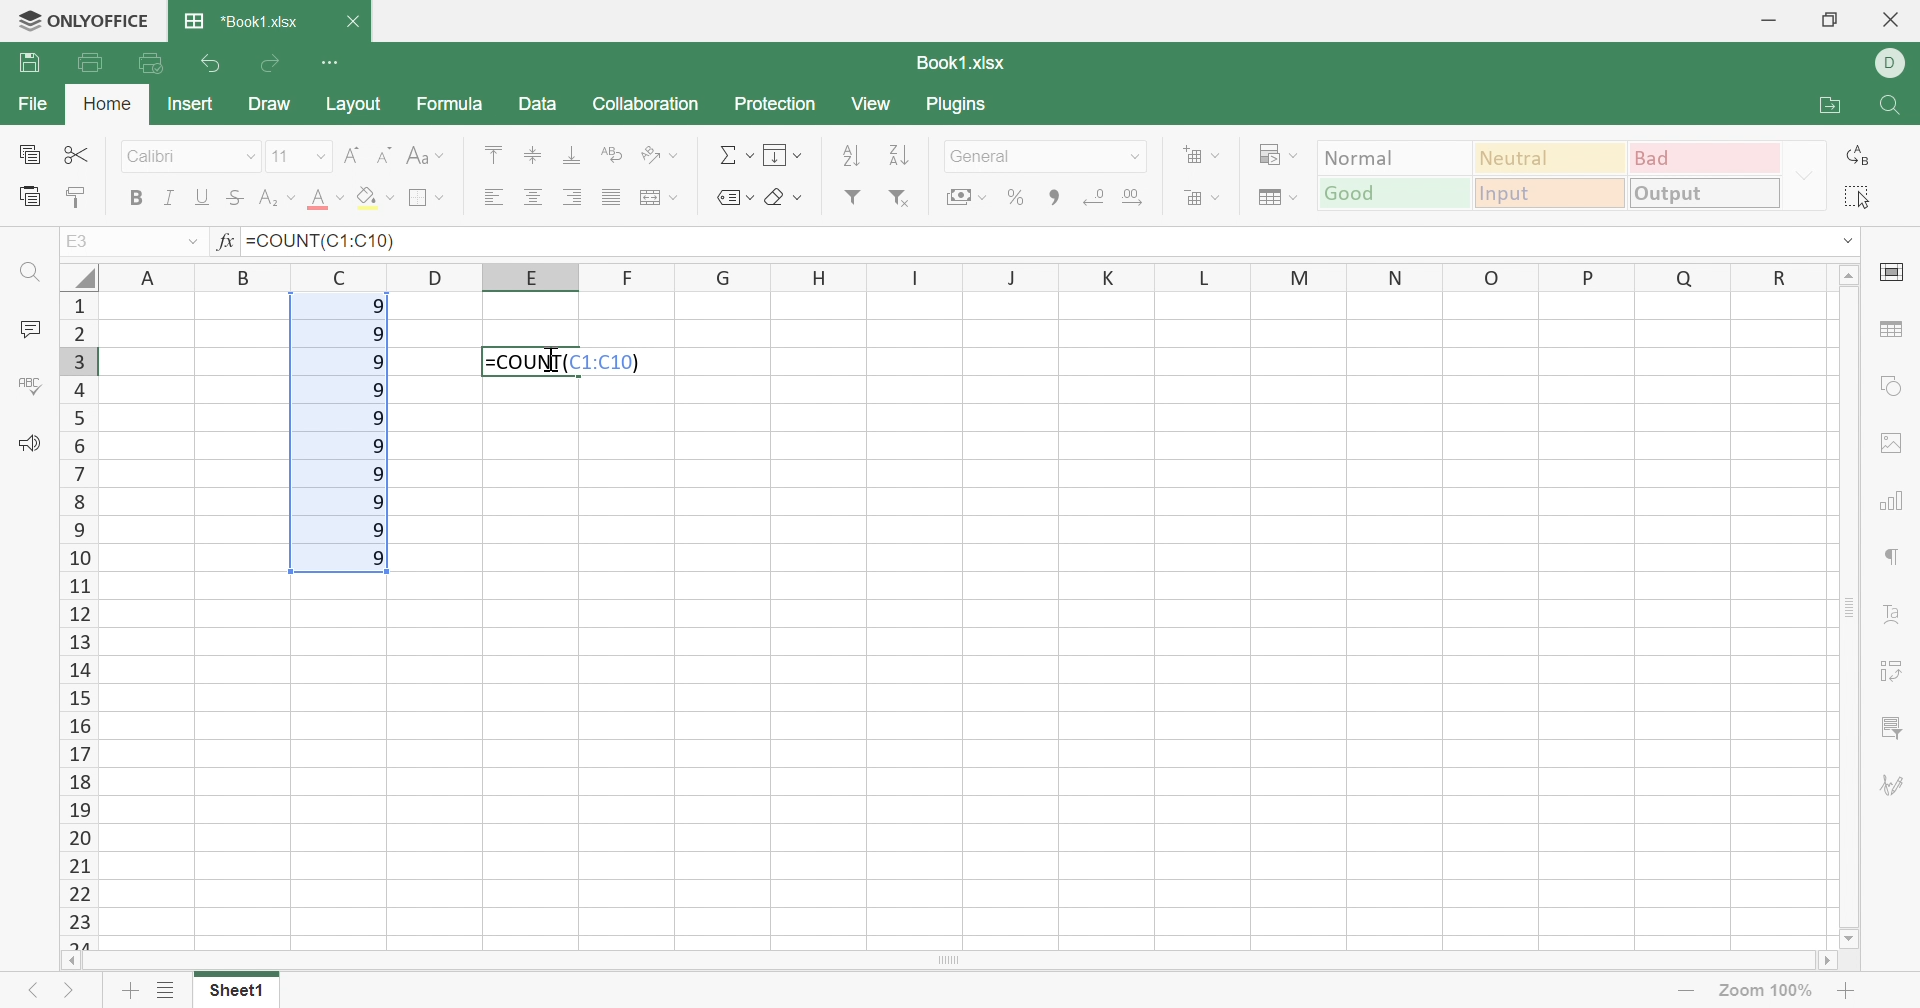 Image resolution: width=1920 pixels, height=1008 pixels. Describe the element at coordinates (1052, 195) in the screenshot. I see `Comma style` at that location.